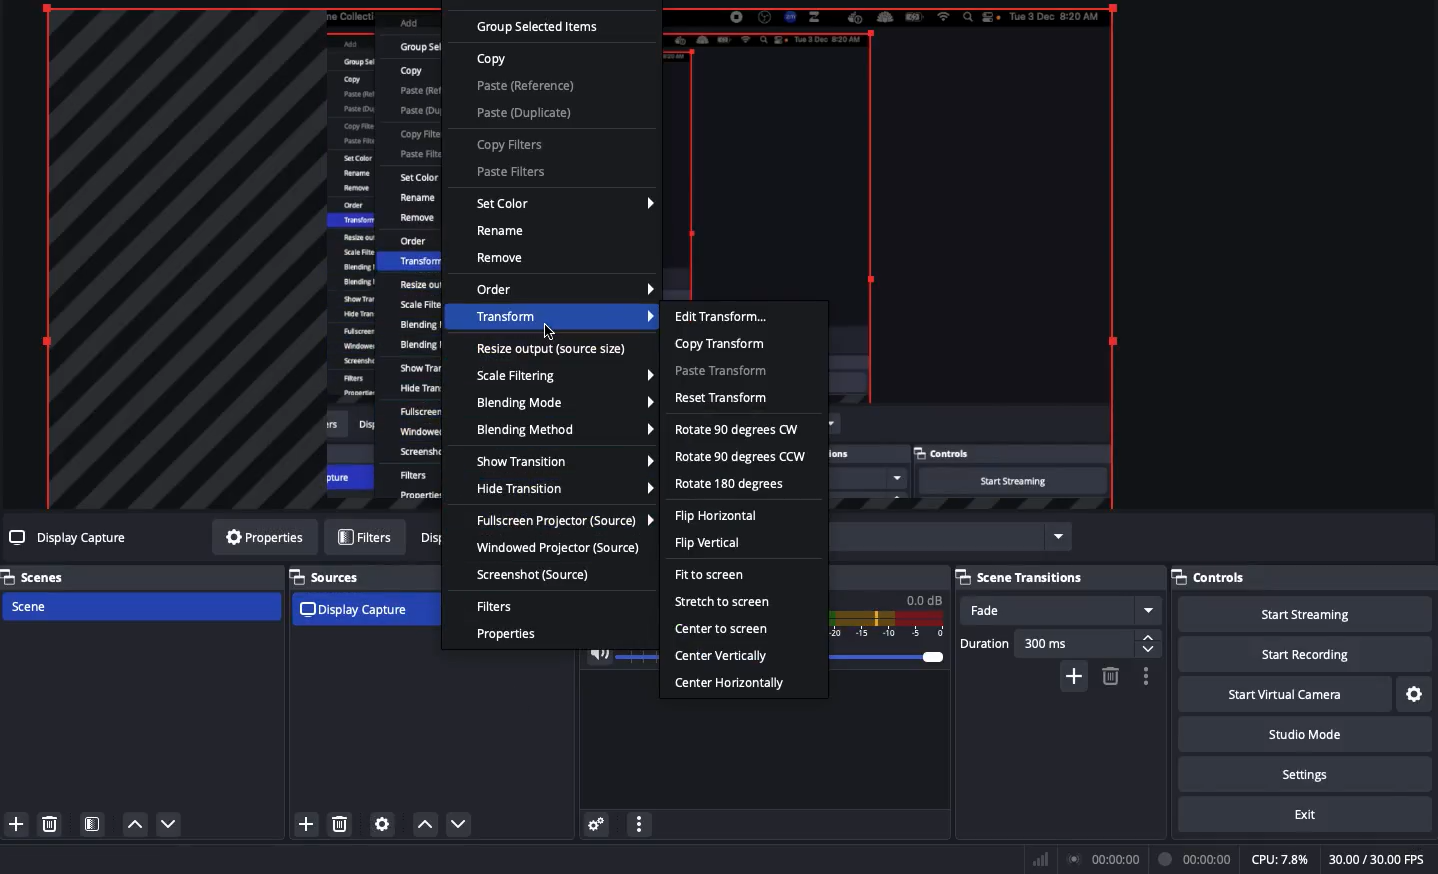 The width and height of the screenshot is (1438, 874). What do you see at coordinates (93, 823) in the screenshot?
I see `Scene filter` at bounding box center [93, 823].